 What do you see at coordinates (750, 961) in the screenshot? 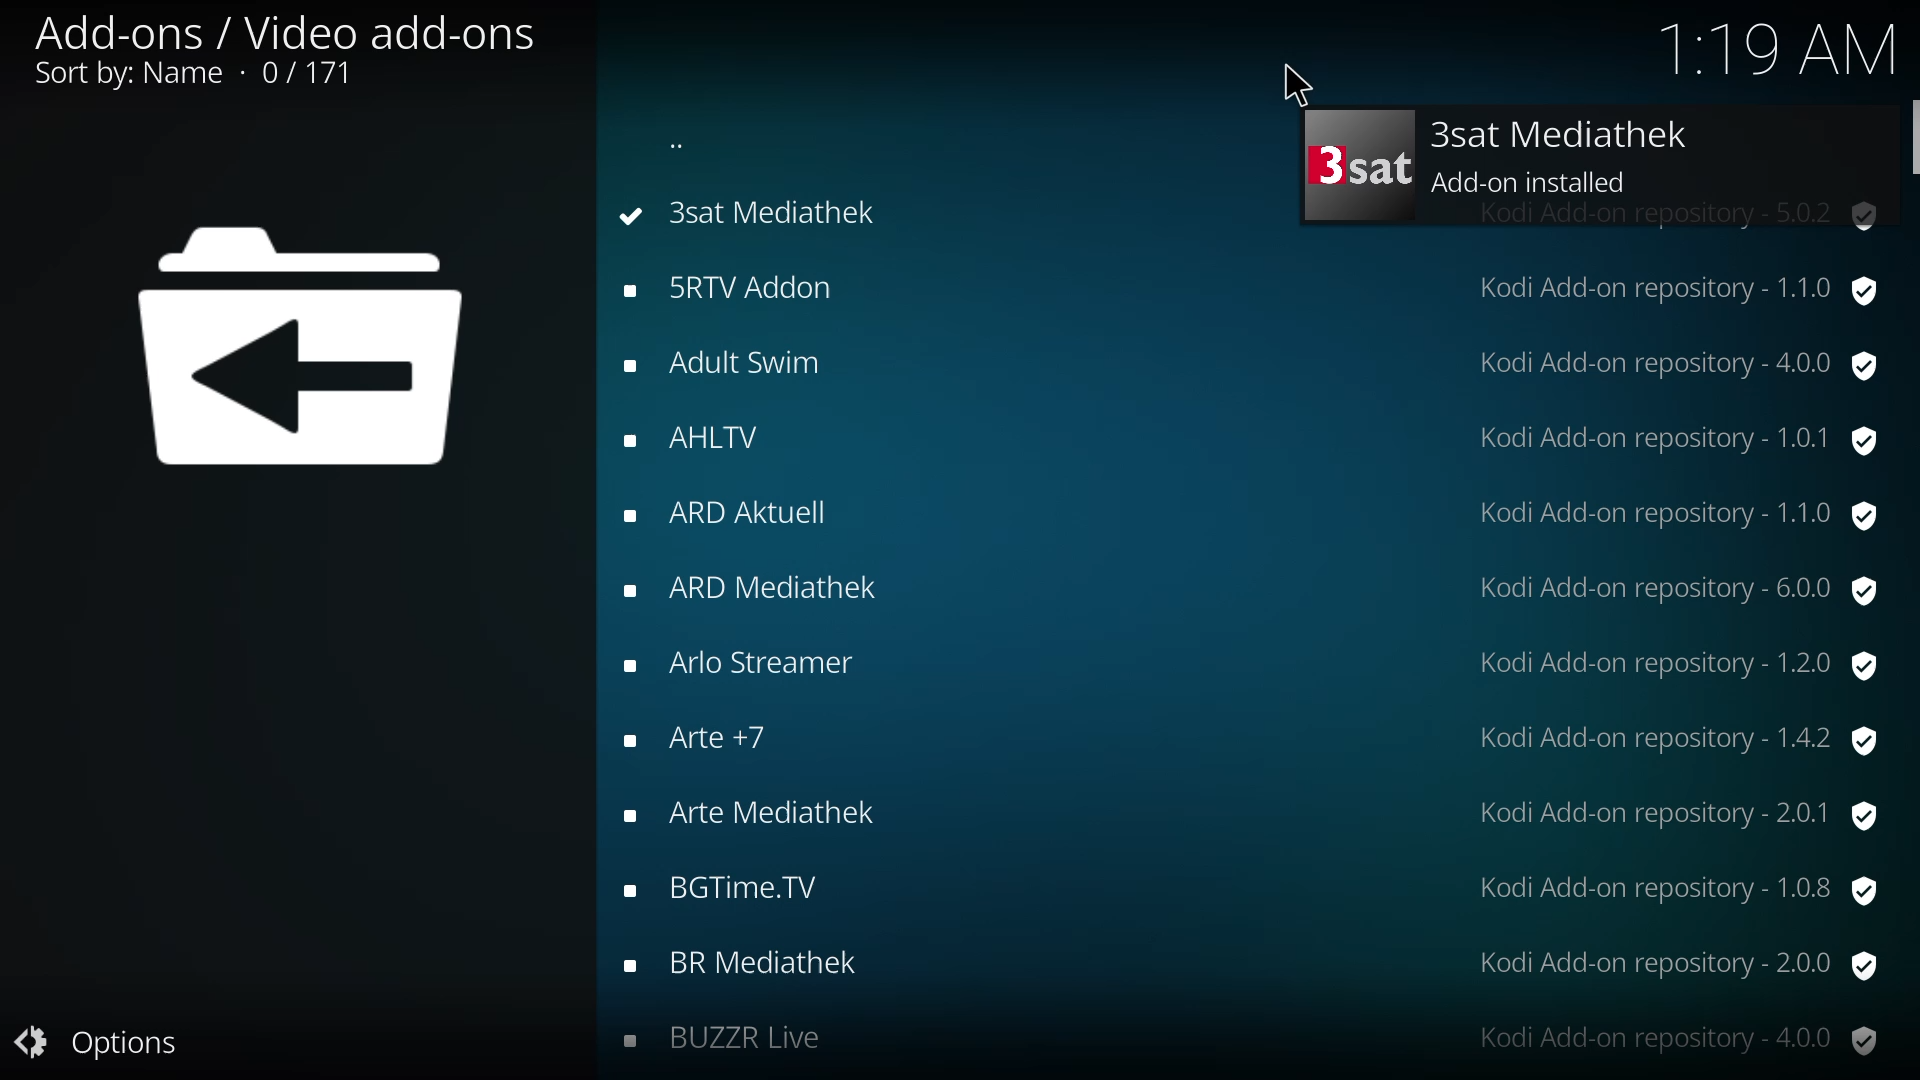
I see `add-ons` at bounding box center [750, 961].